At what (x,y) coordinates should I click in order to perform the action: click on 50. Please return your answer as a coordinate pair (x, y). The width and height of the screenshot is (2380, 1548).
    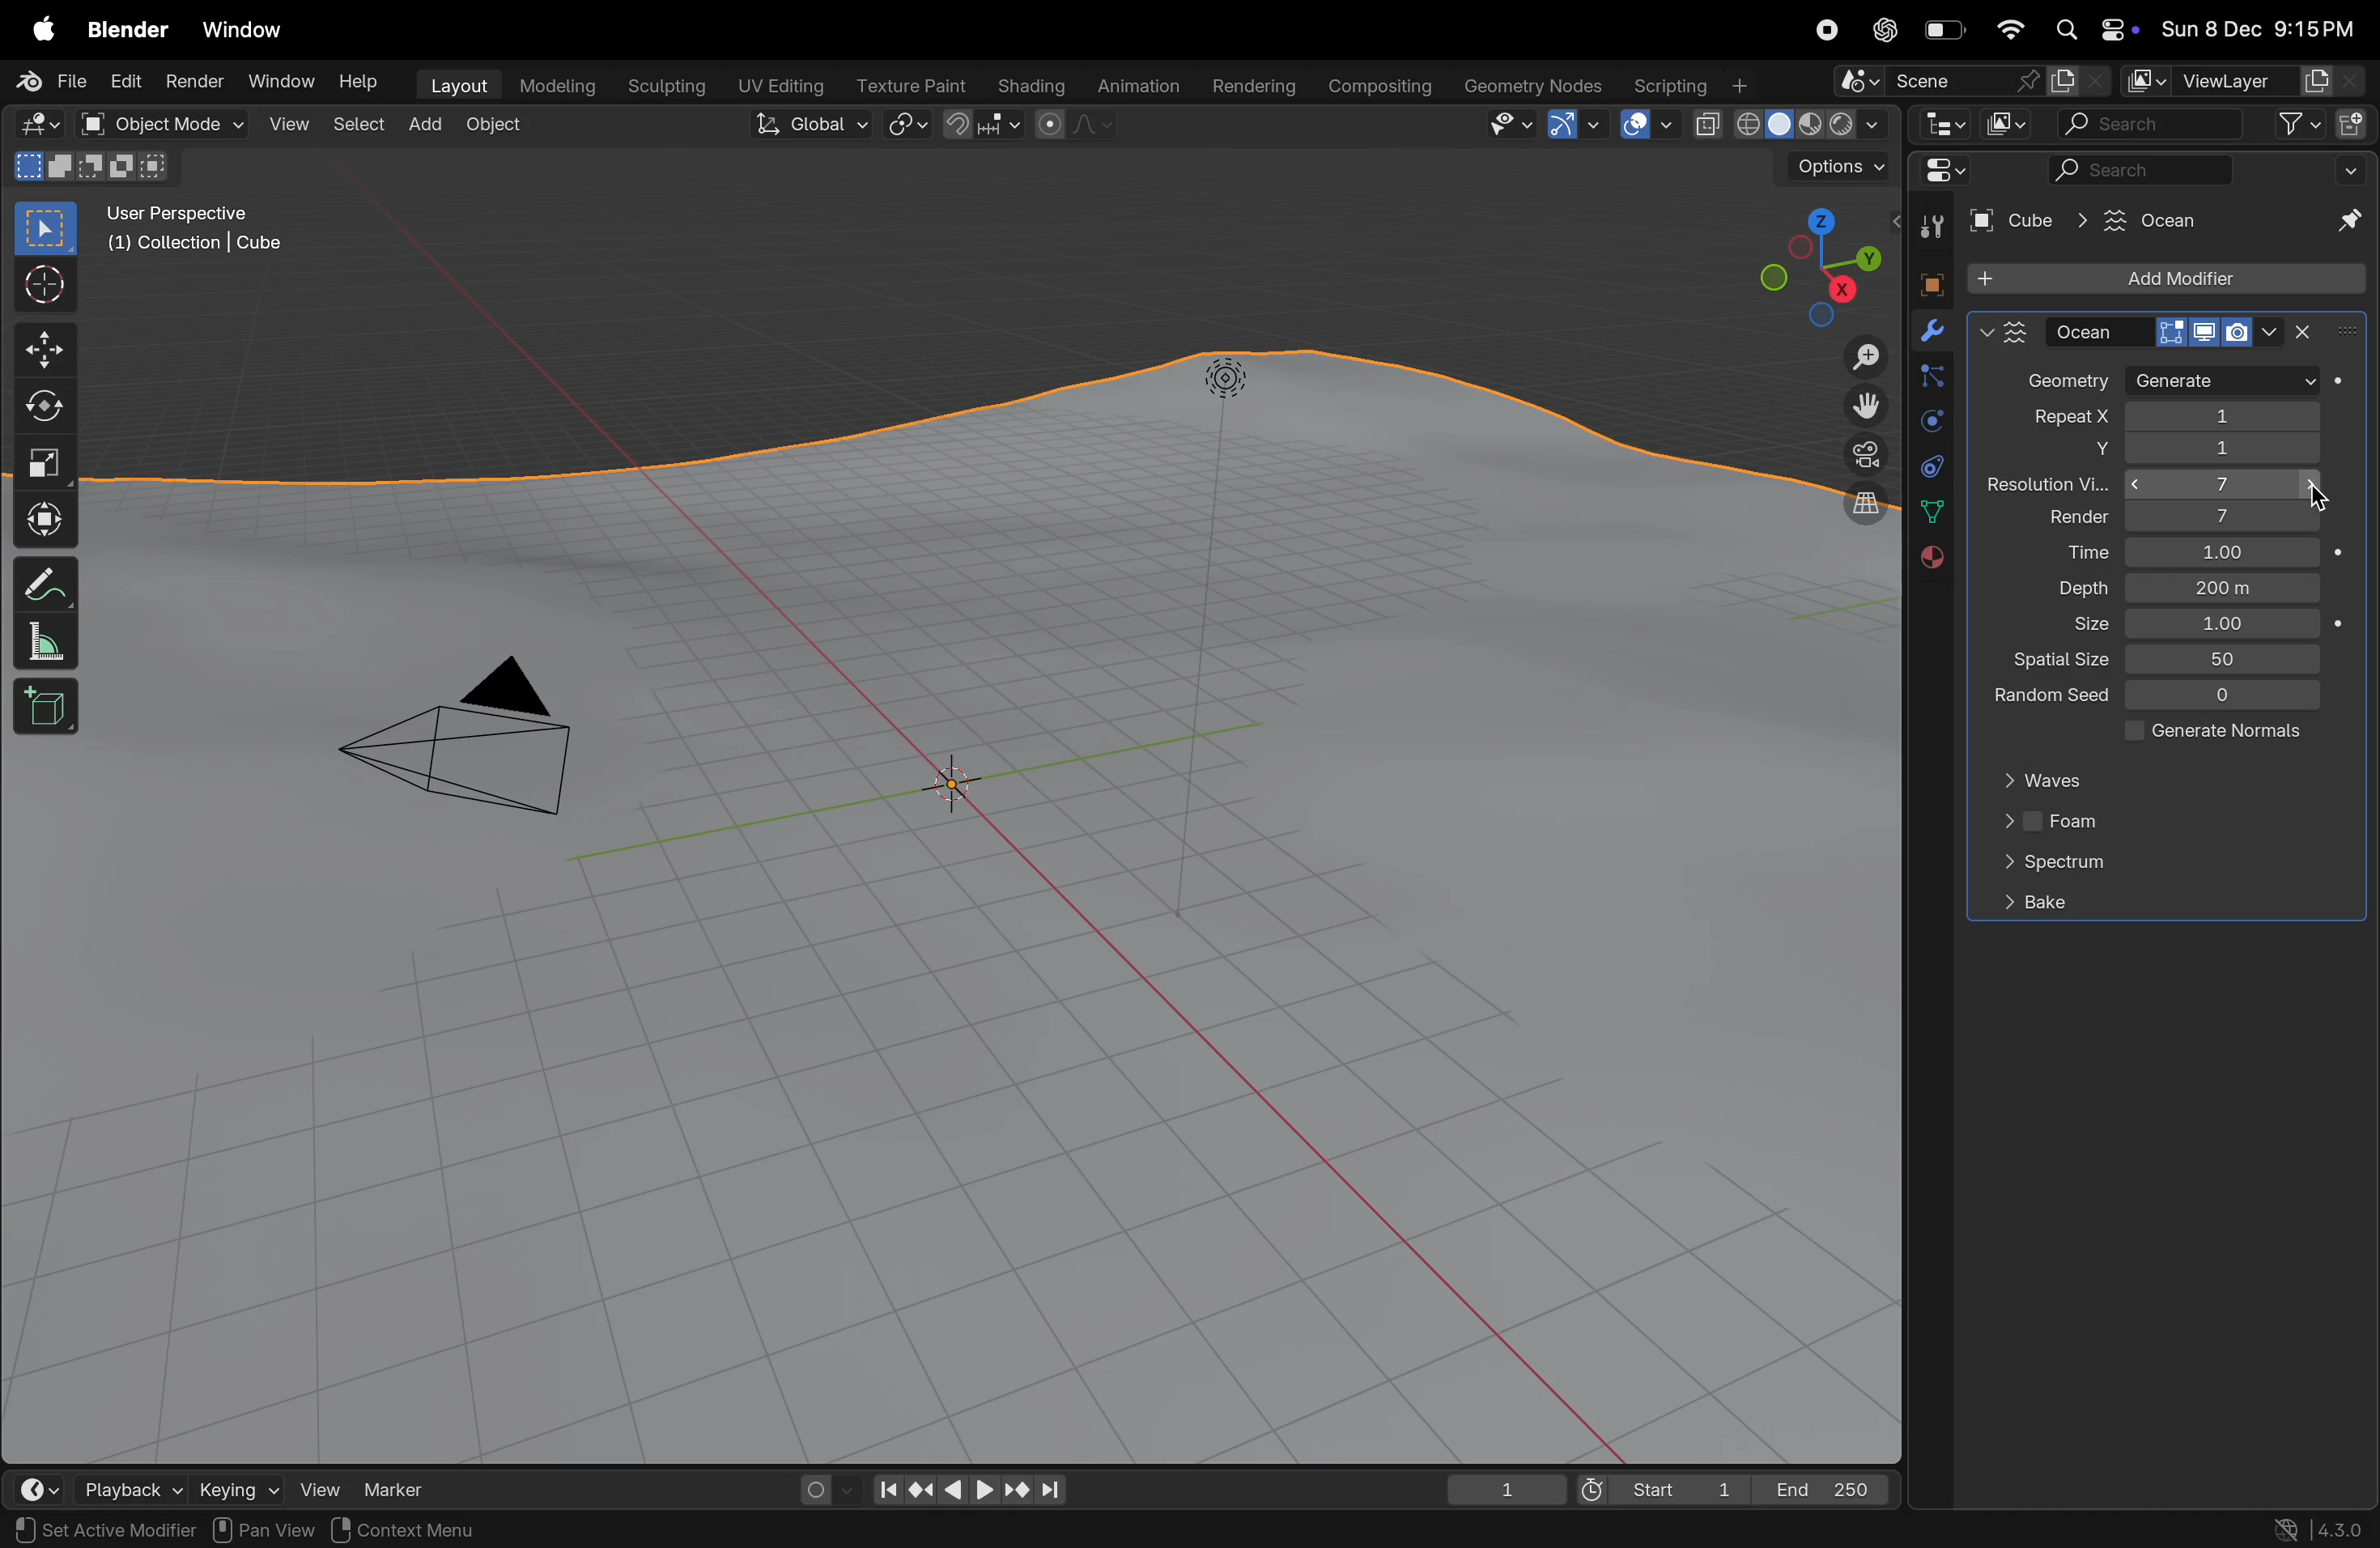
    Looking at the image, I should click on (2227, 658).